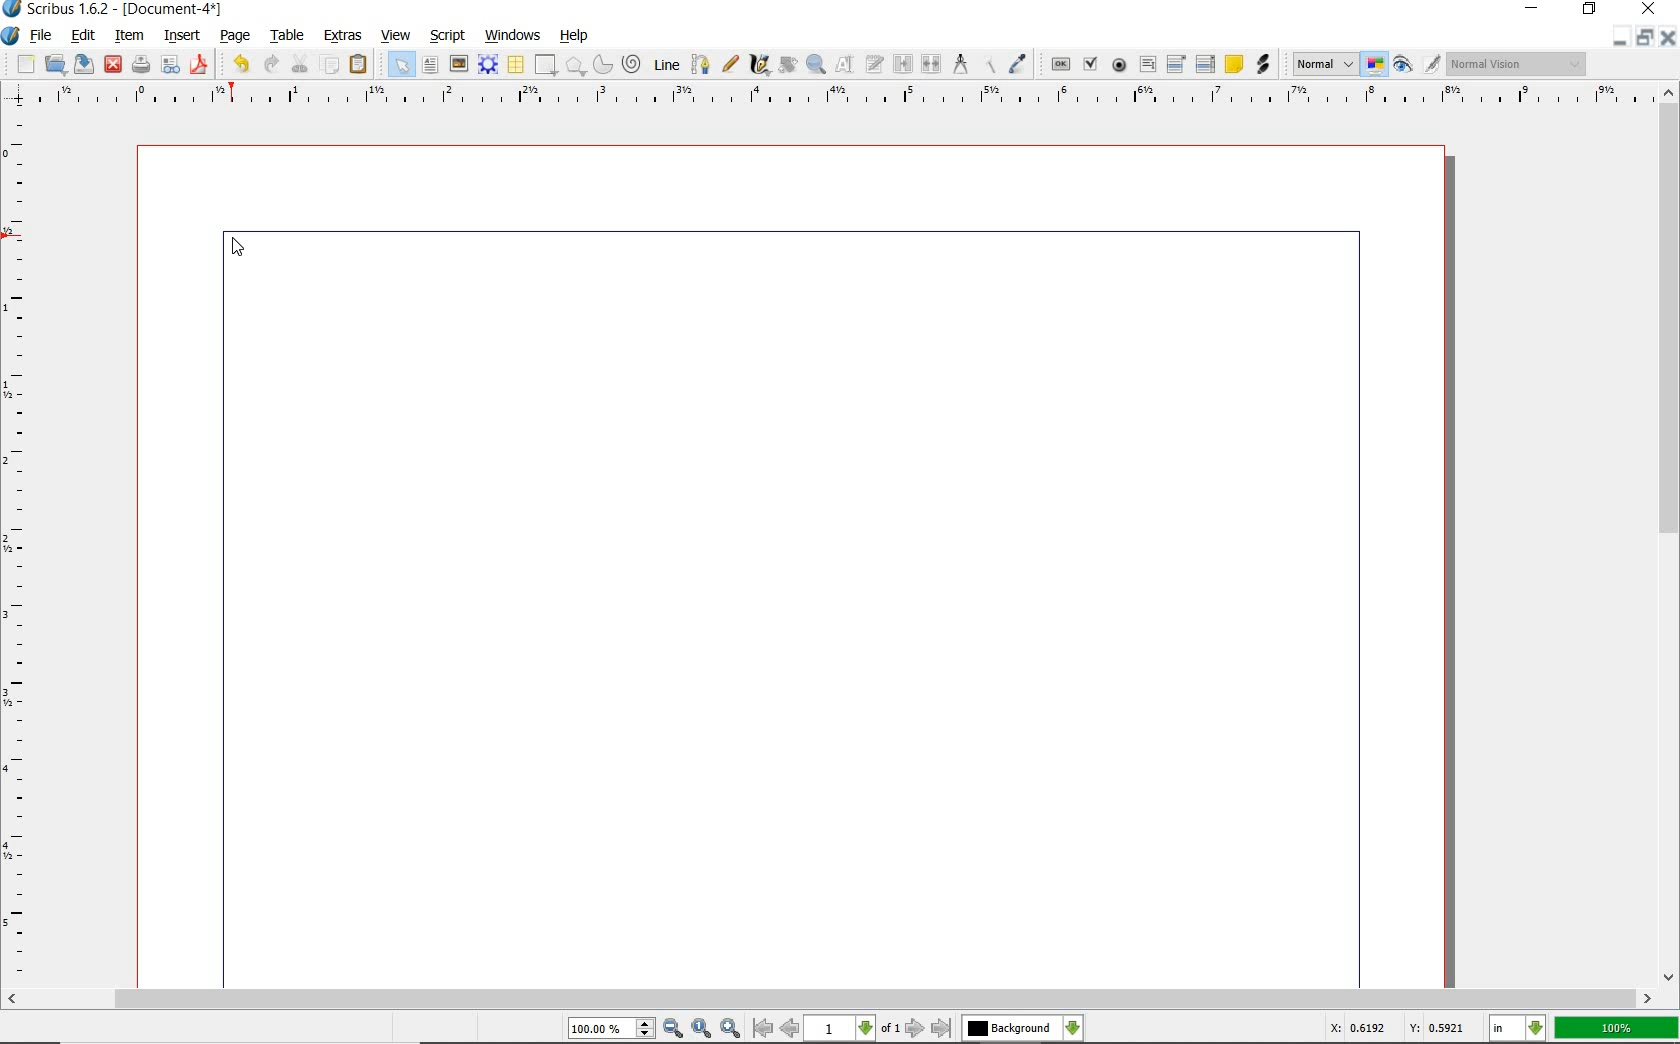 Image resolution: width=1680 pixels, height=1044 pixels. Describe the element at coordinates (873, 65) in the screenshot. I see `edit text with story editor` at that location.